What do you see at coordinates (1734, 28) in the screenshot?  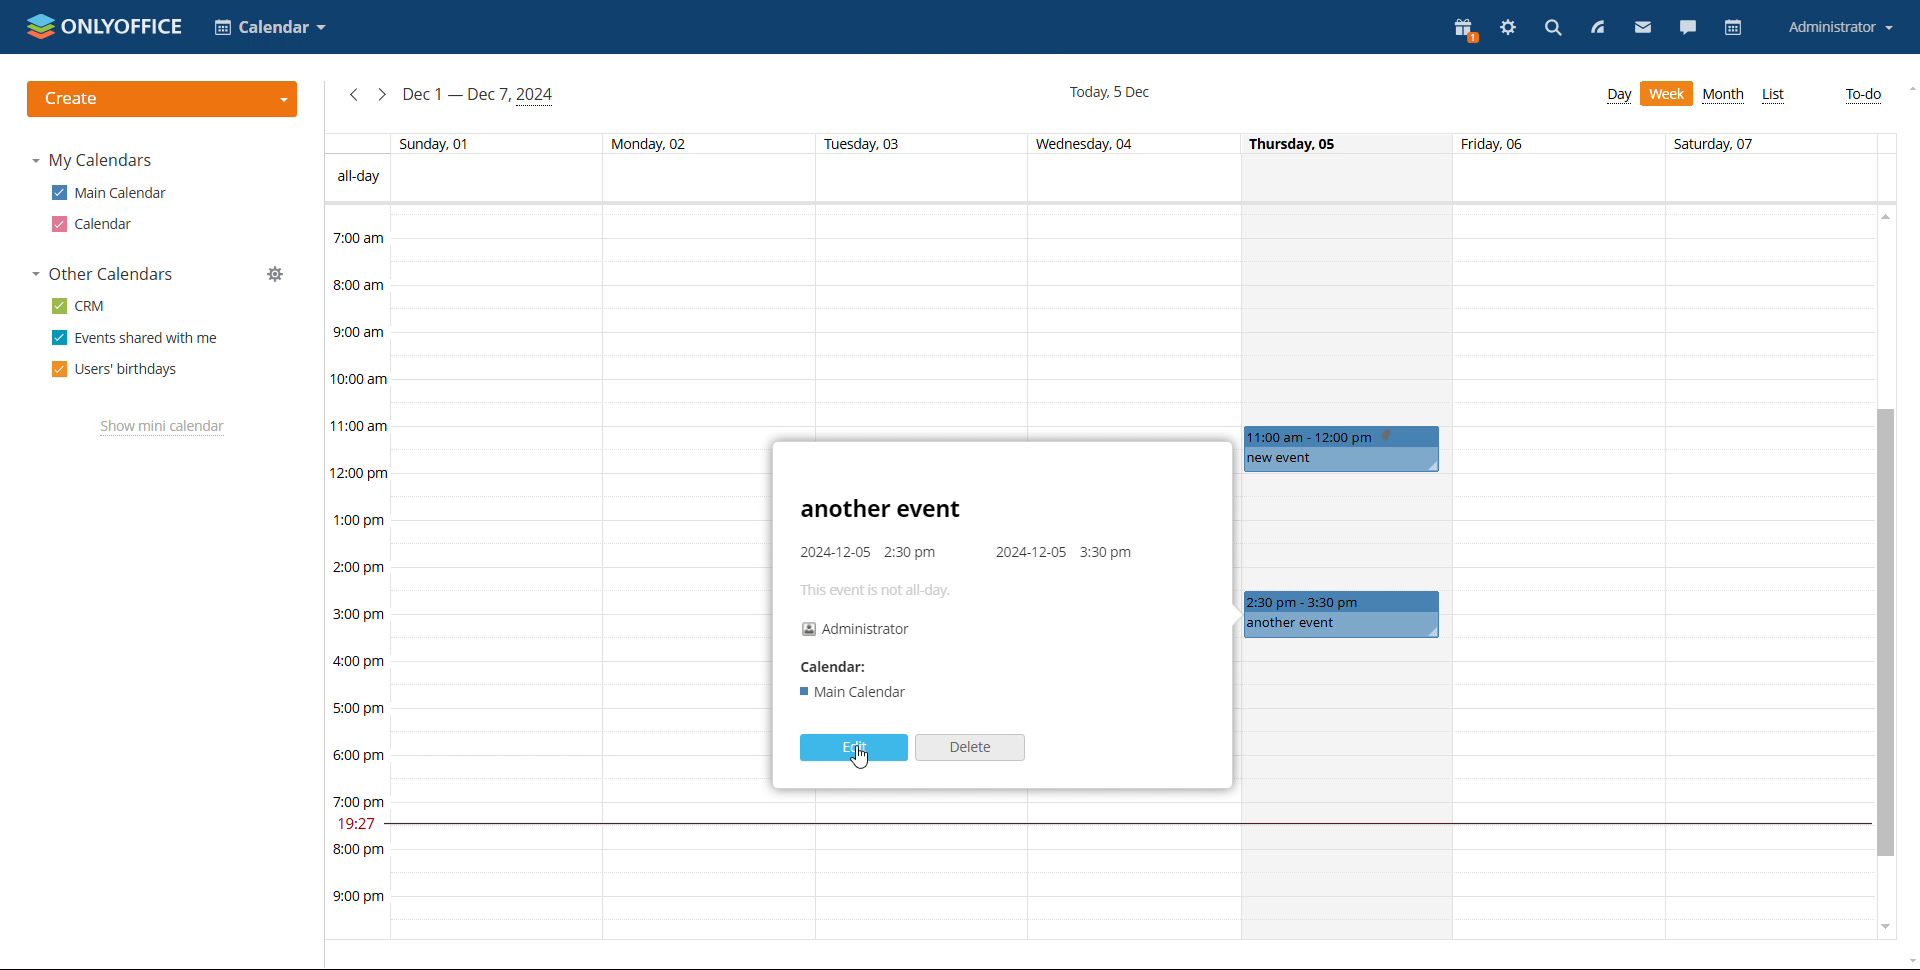 I see `calendar` at bounding box center [1734, 28].